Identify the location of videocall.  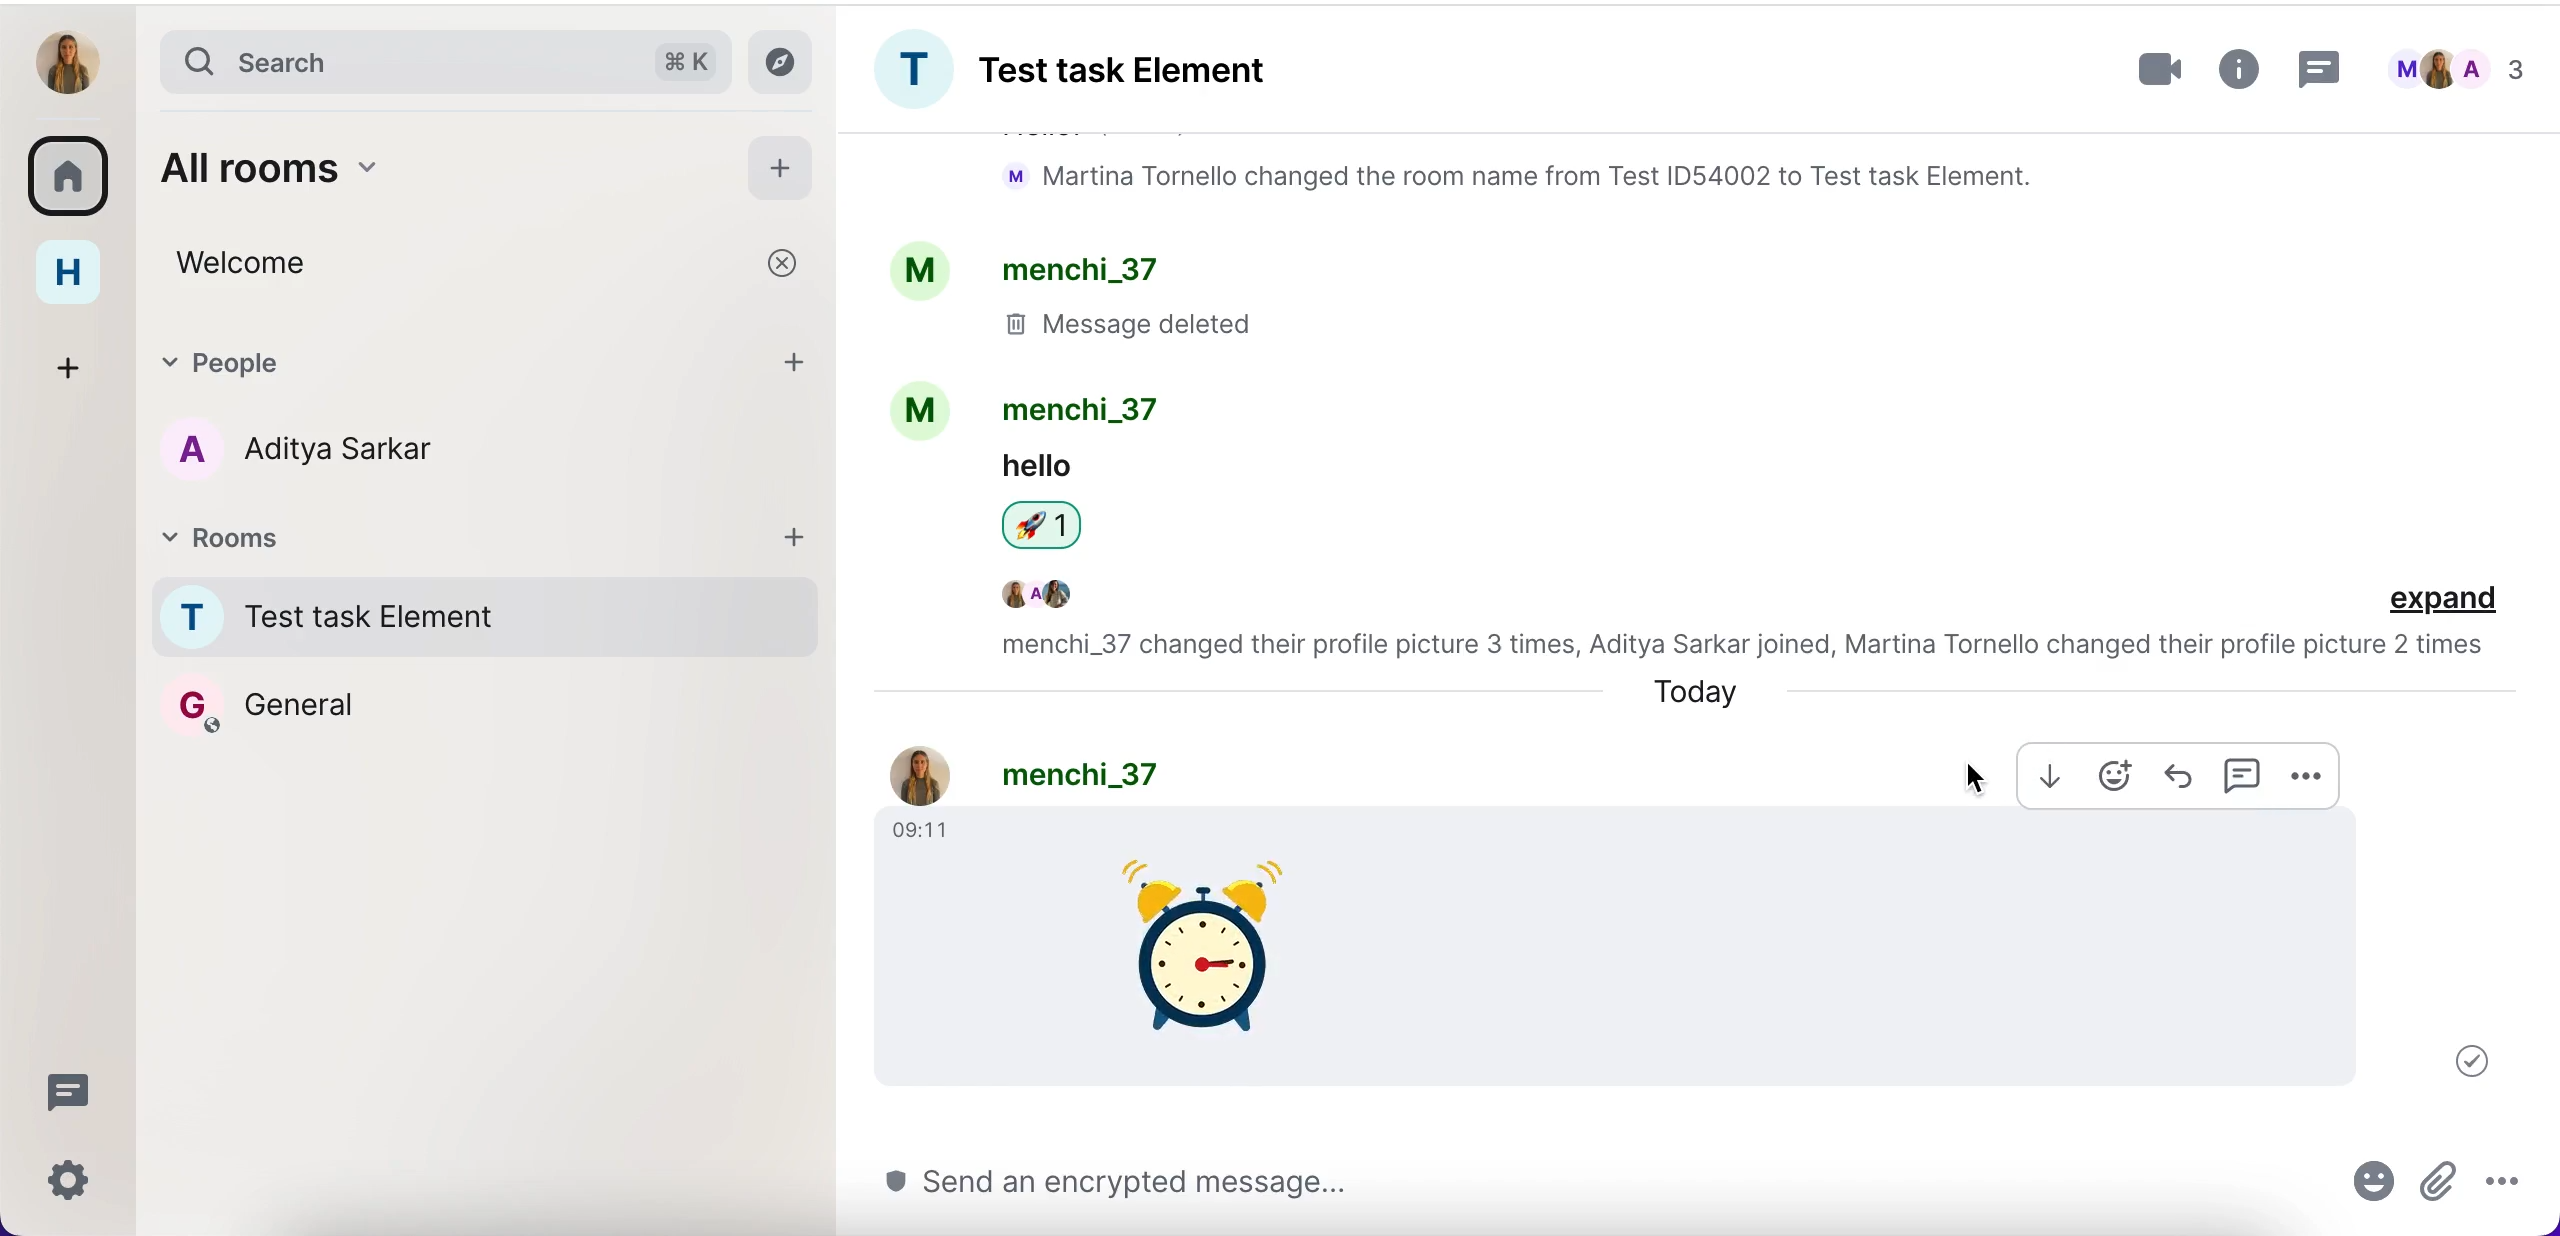
(2160, 71).